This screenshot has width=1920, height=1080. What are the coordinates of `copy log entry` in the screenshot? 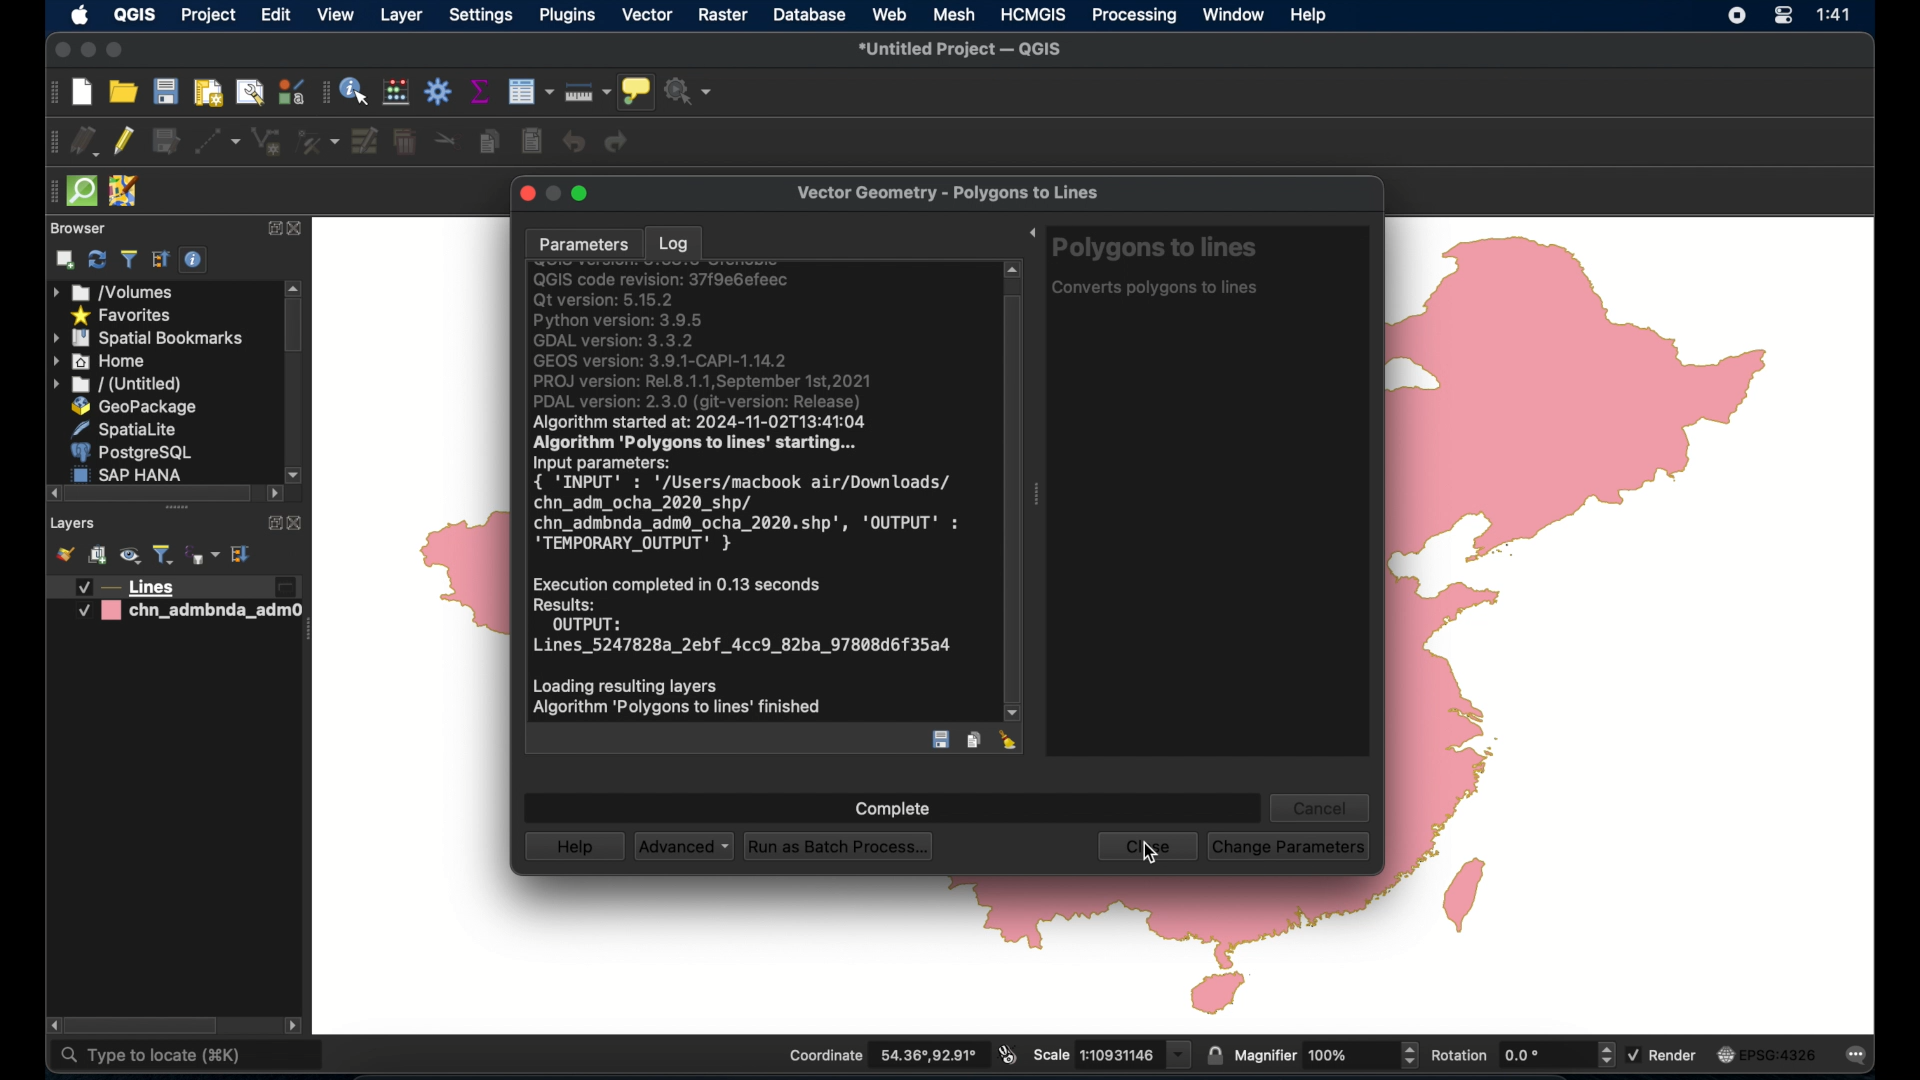 It's located at (972, 742).